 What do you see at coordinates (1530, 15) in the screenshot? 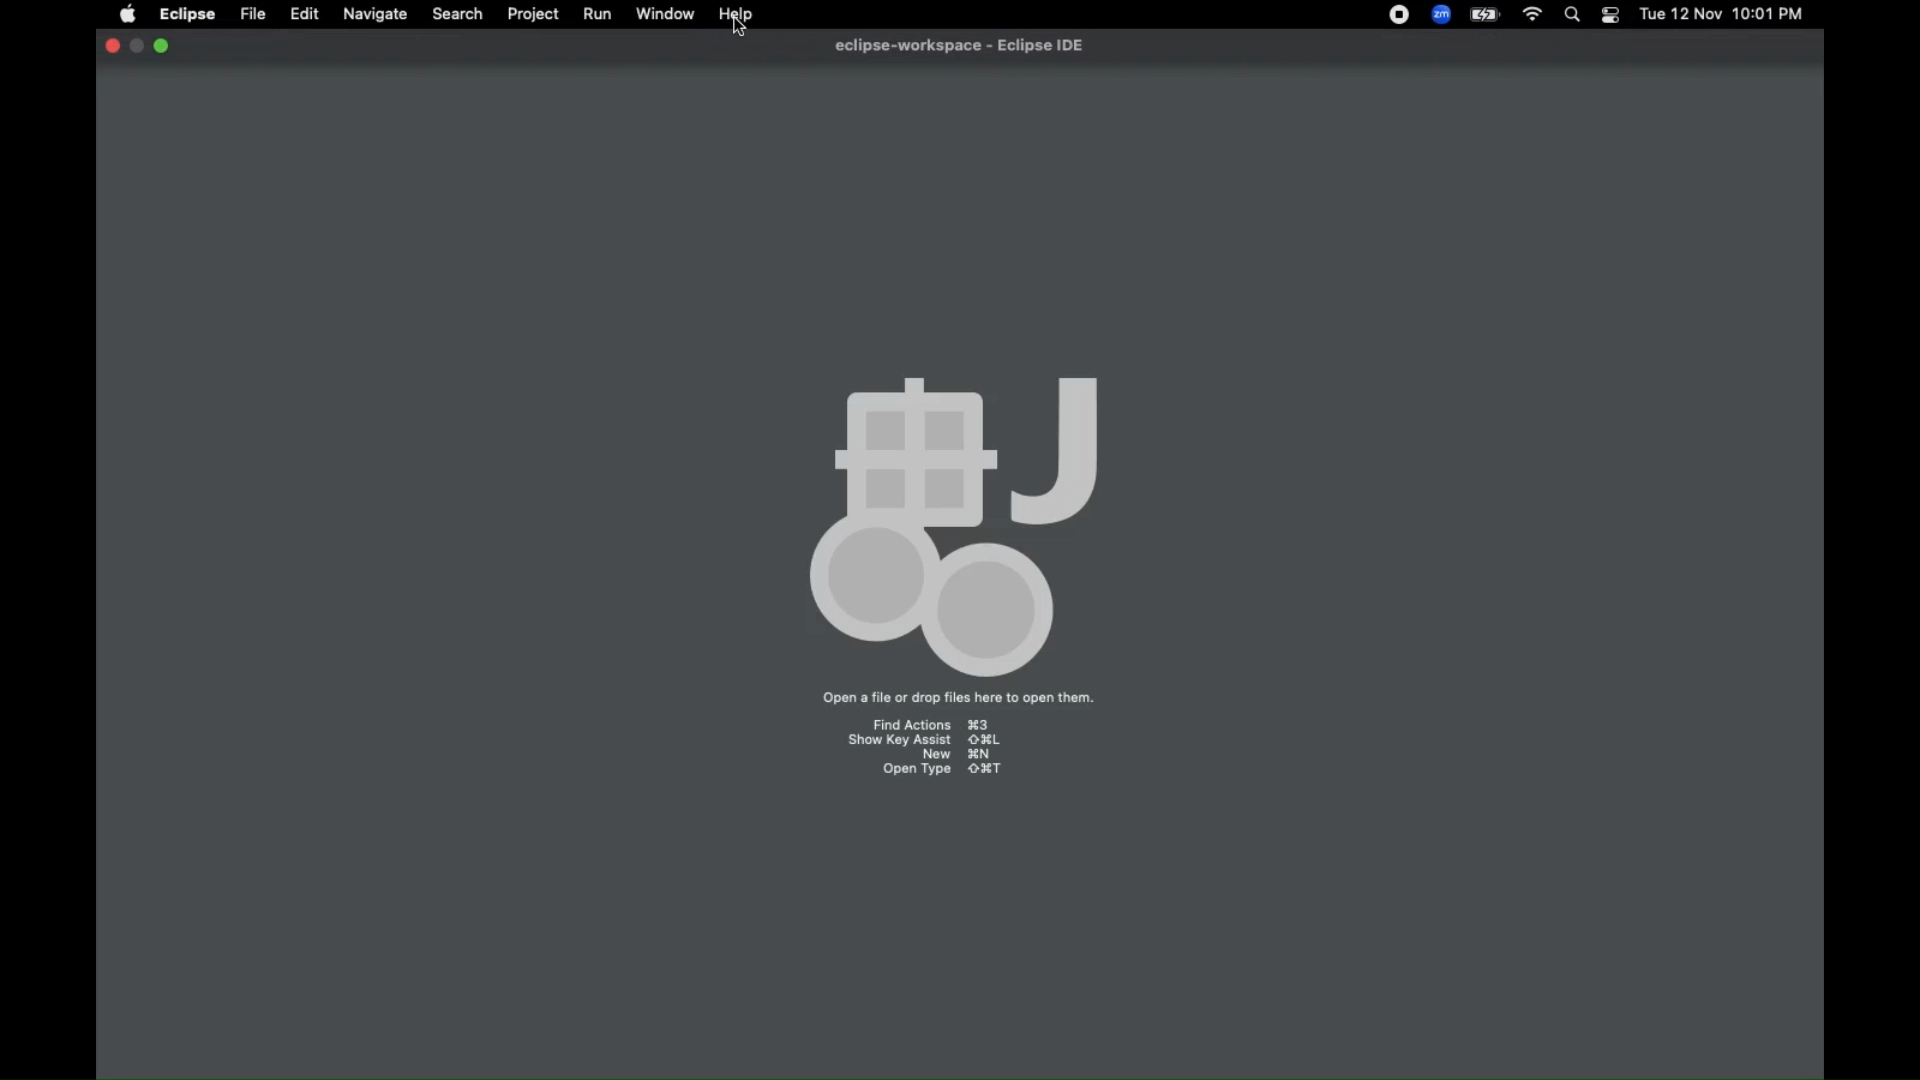
I see `wifi` at bounding box center [1530, 15].